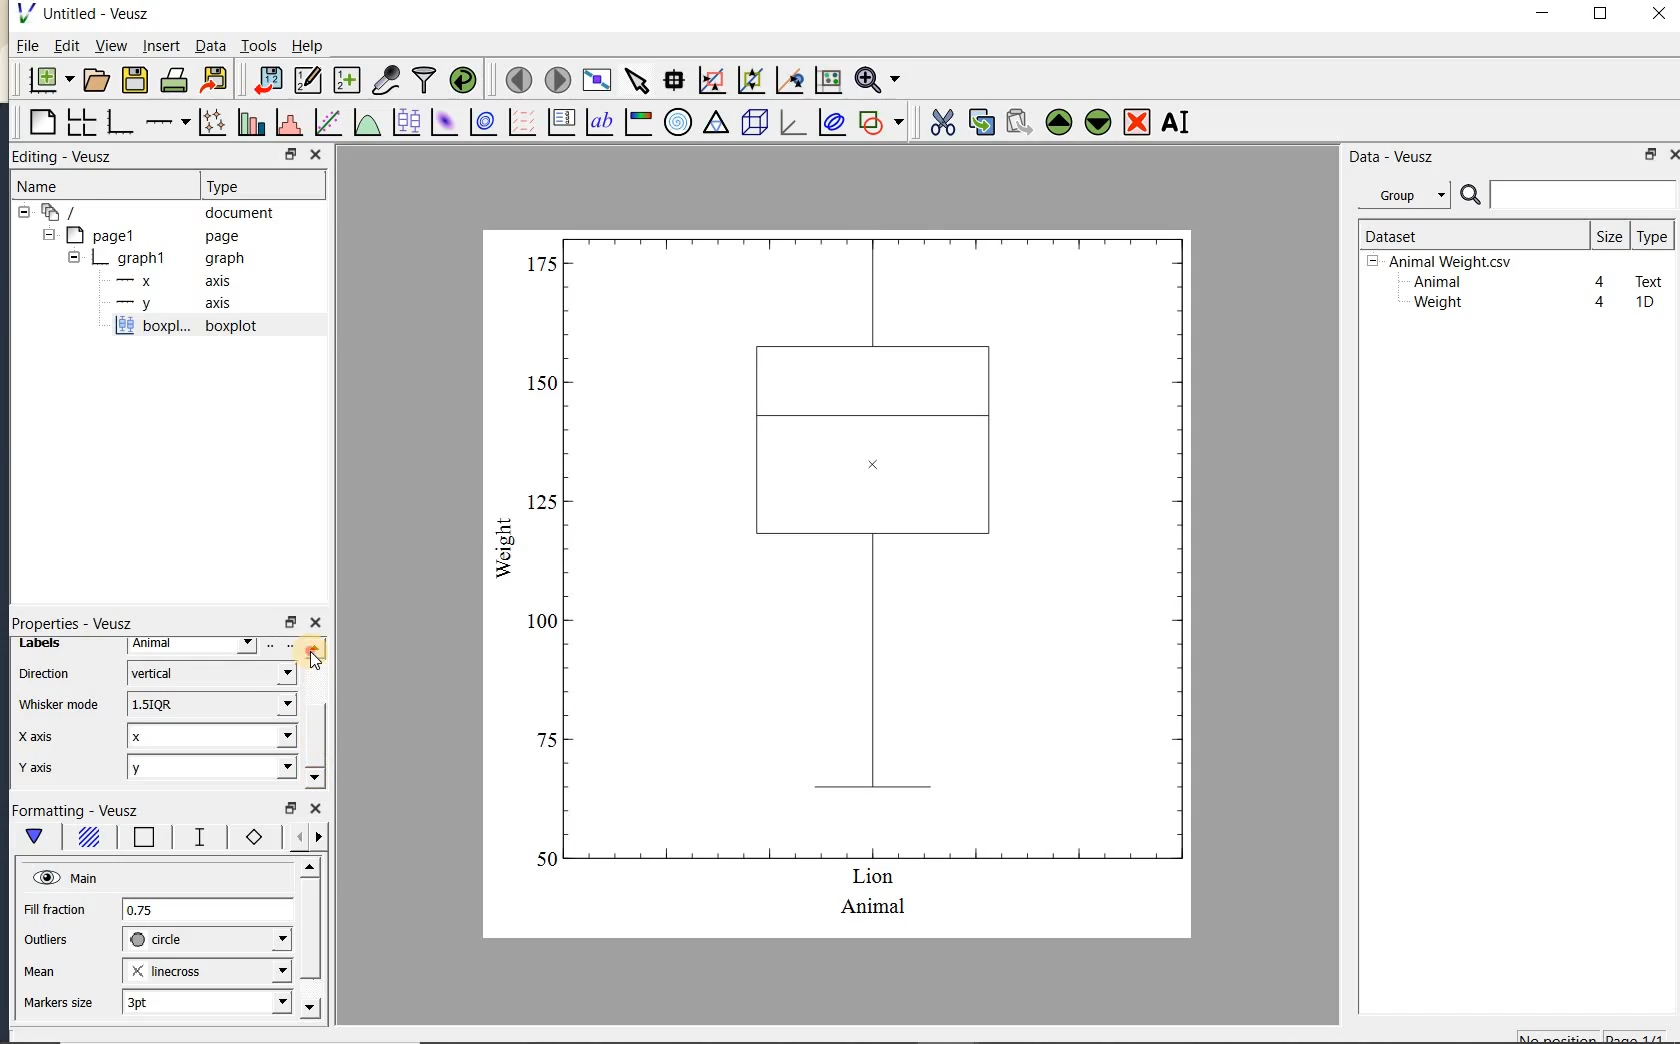 The height and width of the screenshot is (1044, 1680). What do you see at coordinates (61, 1003) in the screenshot?
I see `markers size` at bounding box center [61, 1003].